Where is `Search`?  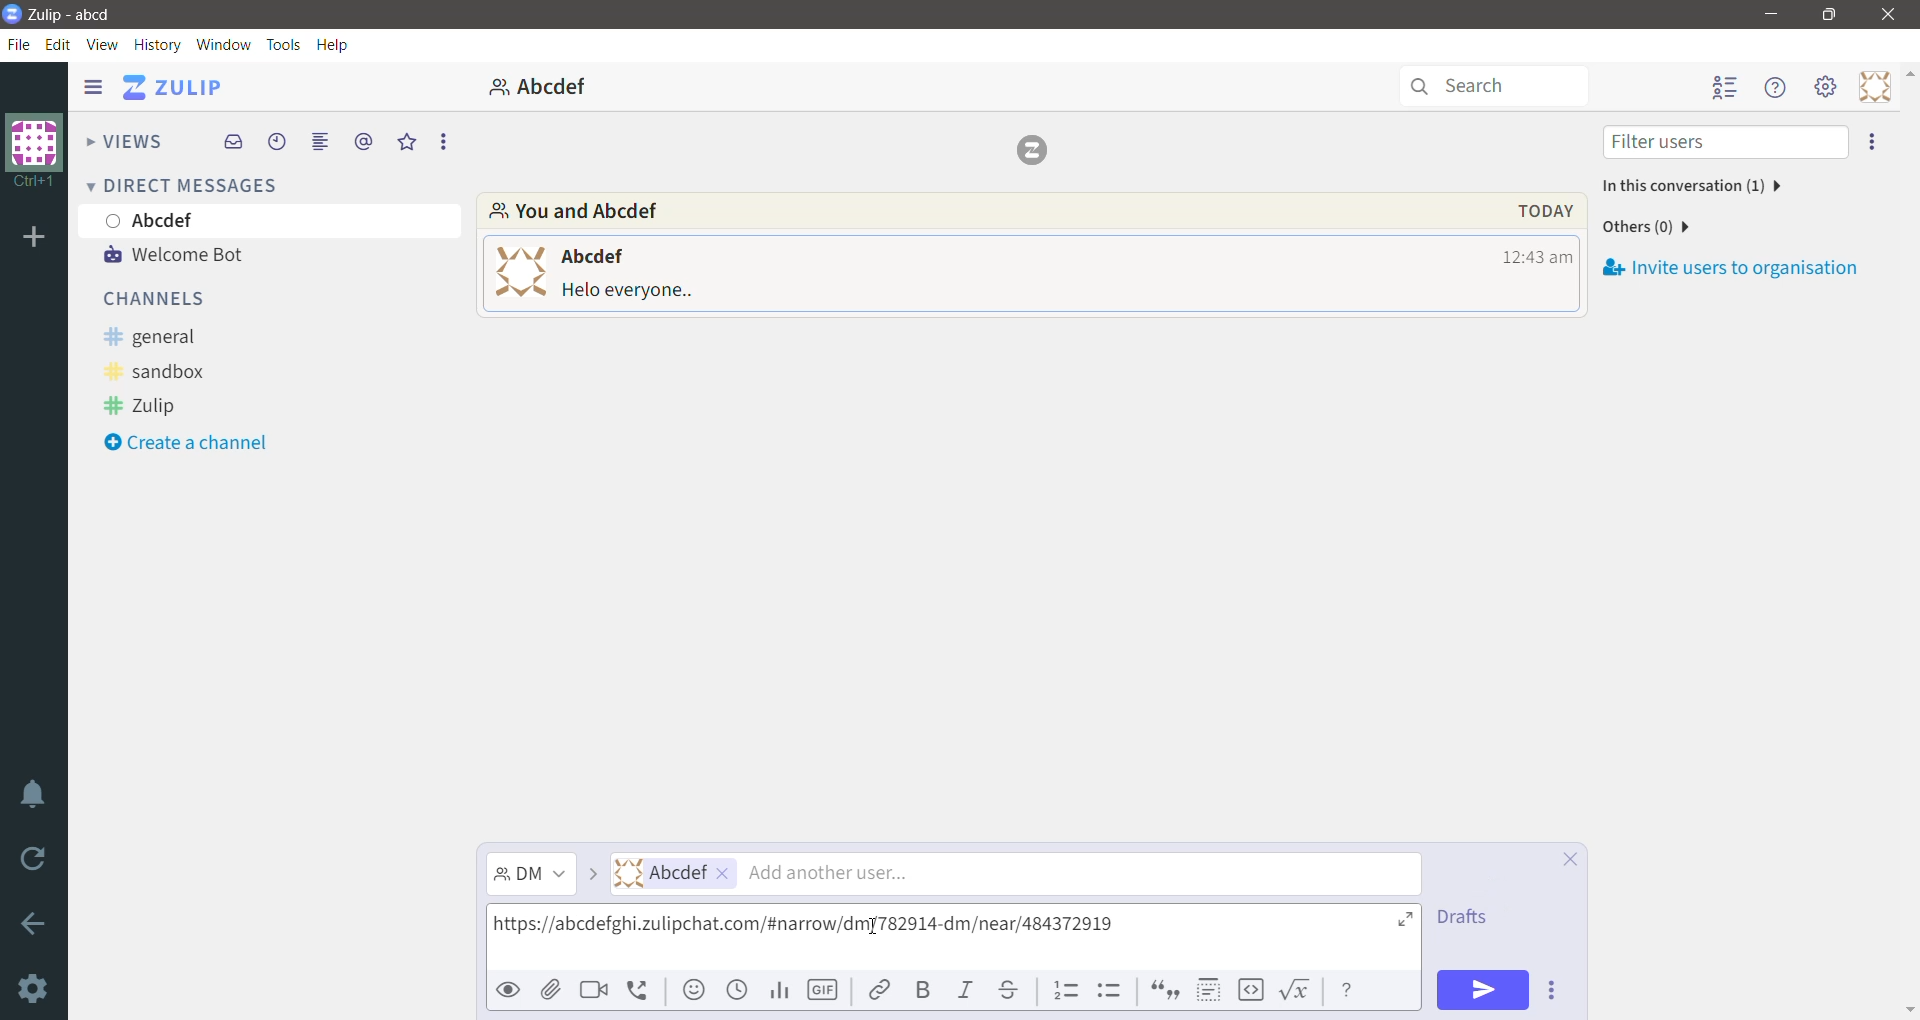 Search is located at coordinates (1493, 87).